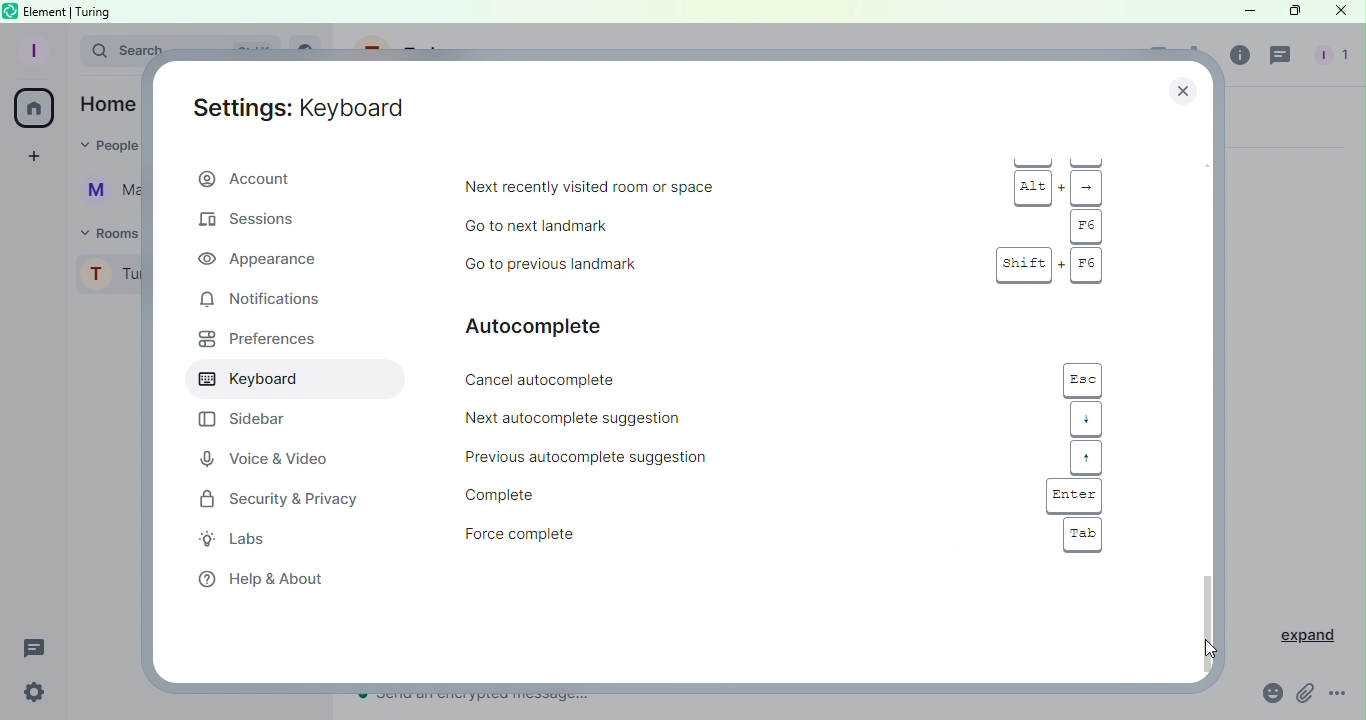 This screenshot has width=1366, height=720. I want to click on Martina Tornello, so click(103, 192).